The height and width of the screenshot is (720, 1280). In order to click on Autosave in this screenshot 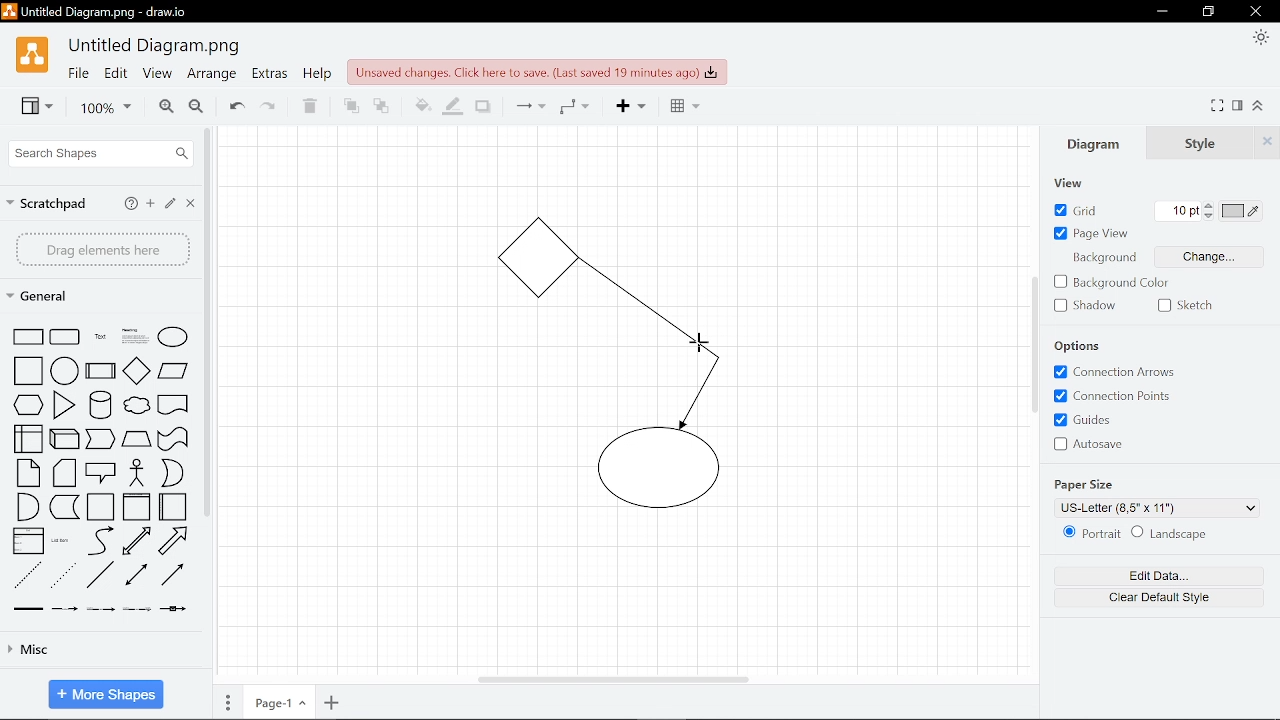, I will do `click(1099, 443)`.